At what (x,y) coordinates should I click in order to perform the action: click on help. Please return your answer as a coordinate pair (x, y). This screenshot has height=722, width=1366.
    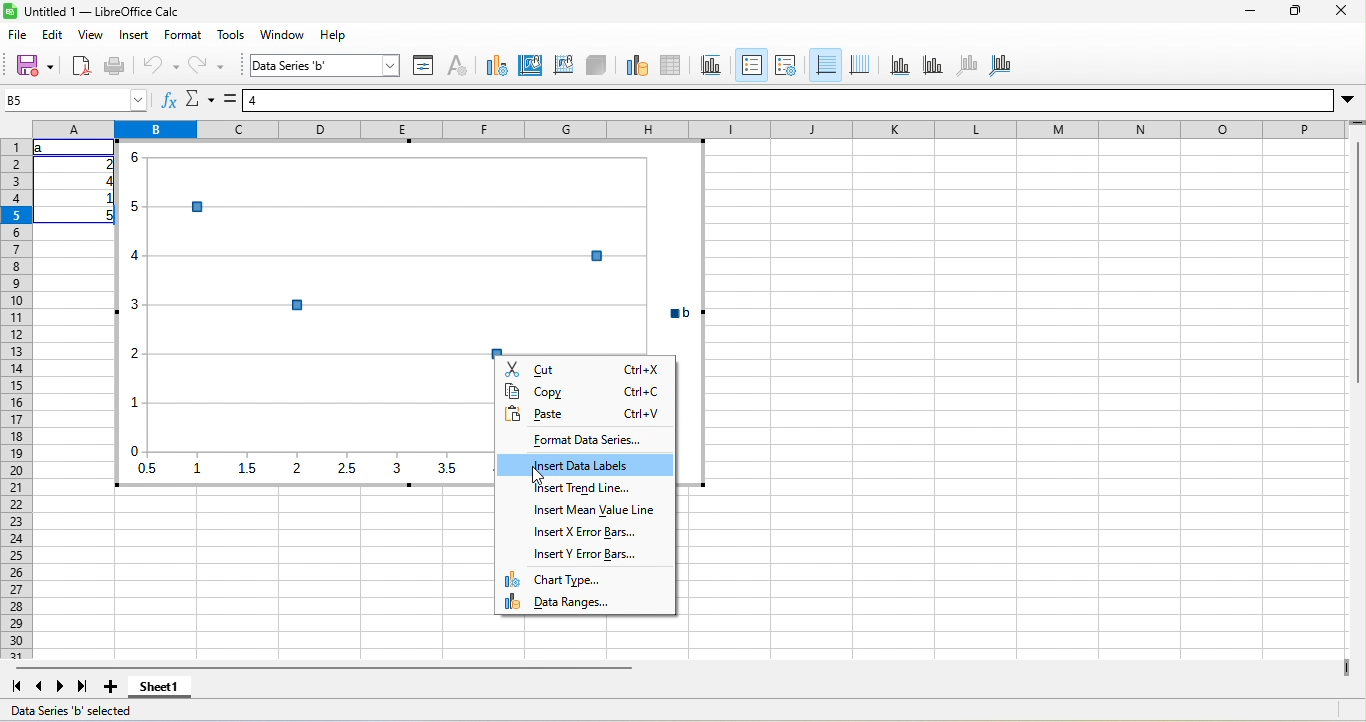
    Looking at the image, I should click on (333, 35).